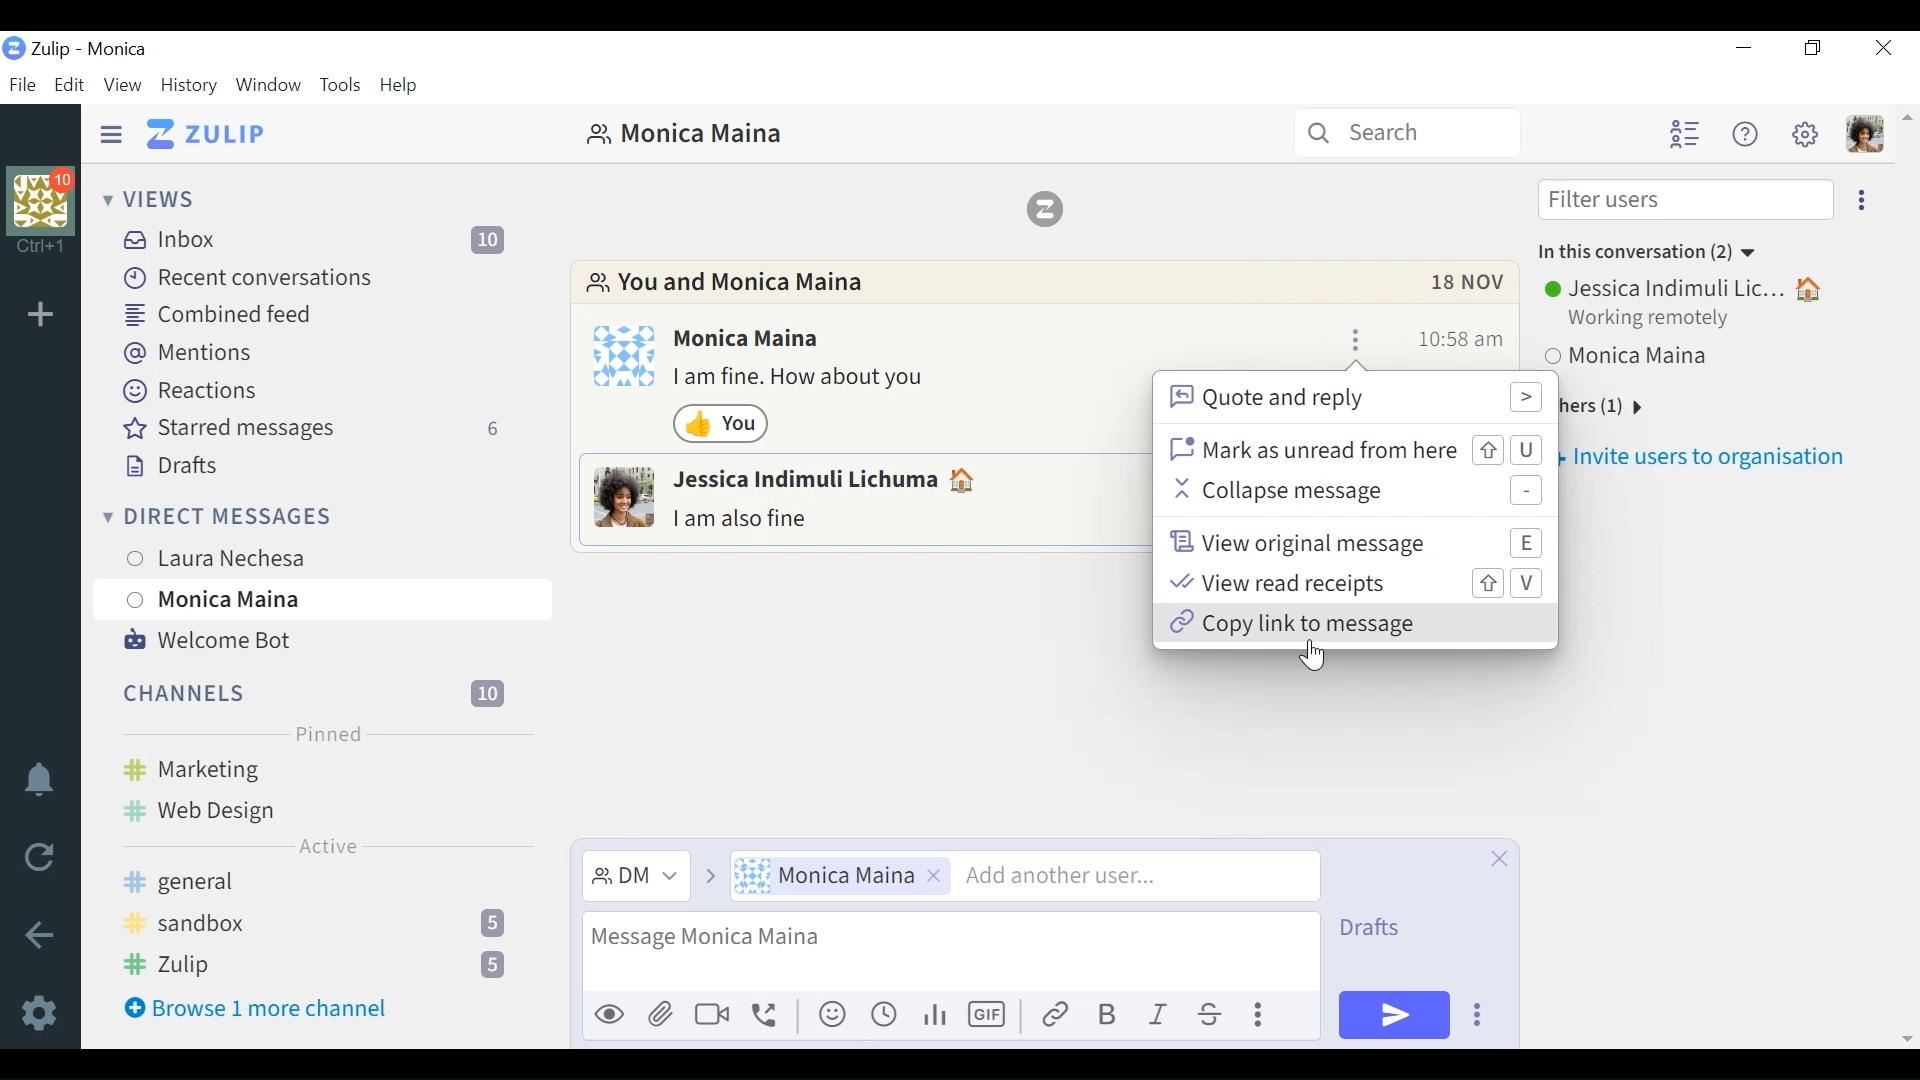 Image resolution: width=1920 pixels, height=1080 pixels. Describe the element at coordinates (1685, 201) in the screenshot. I see `Filter users` at that location.